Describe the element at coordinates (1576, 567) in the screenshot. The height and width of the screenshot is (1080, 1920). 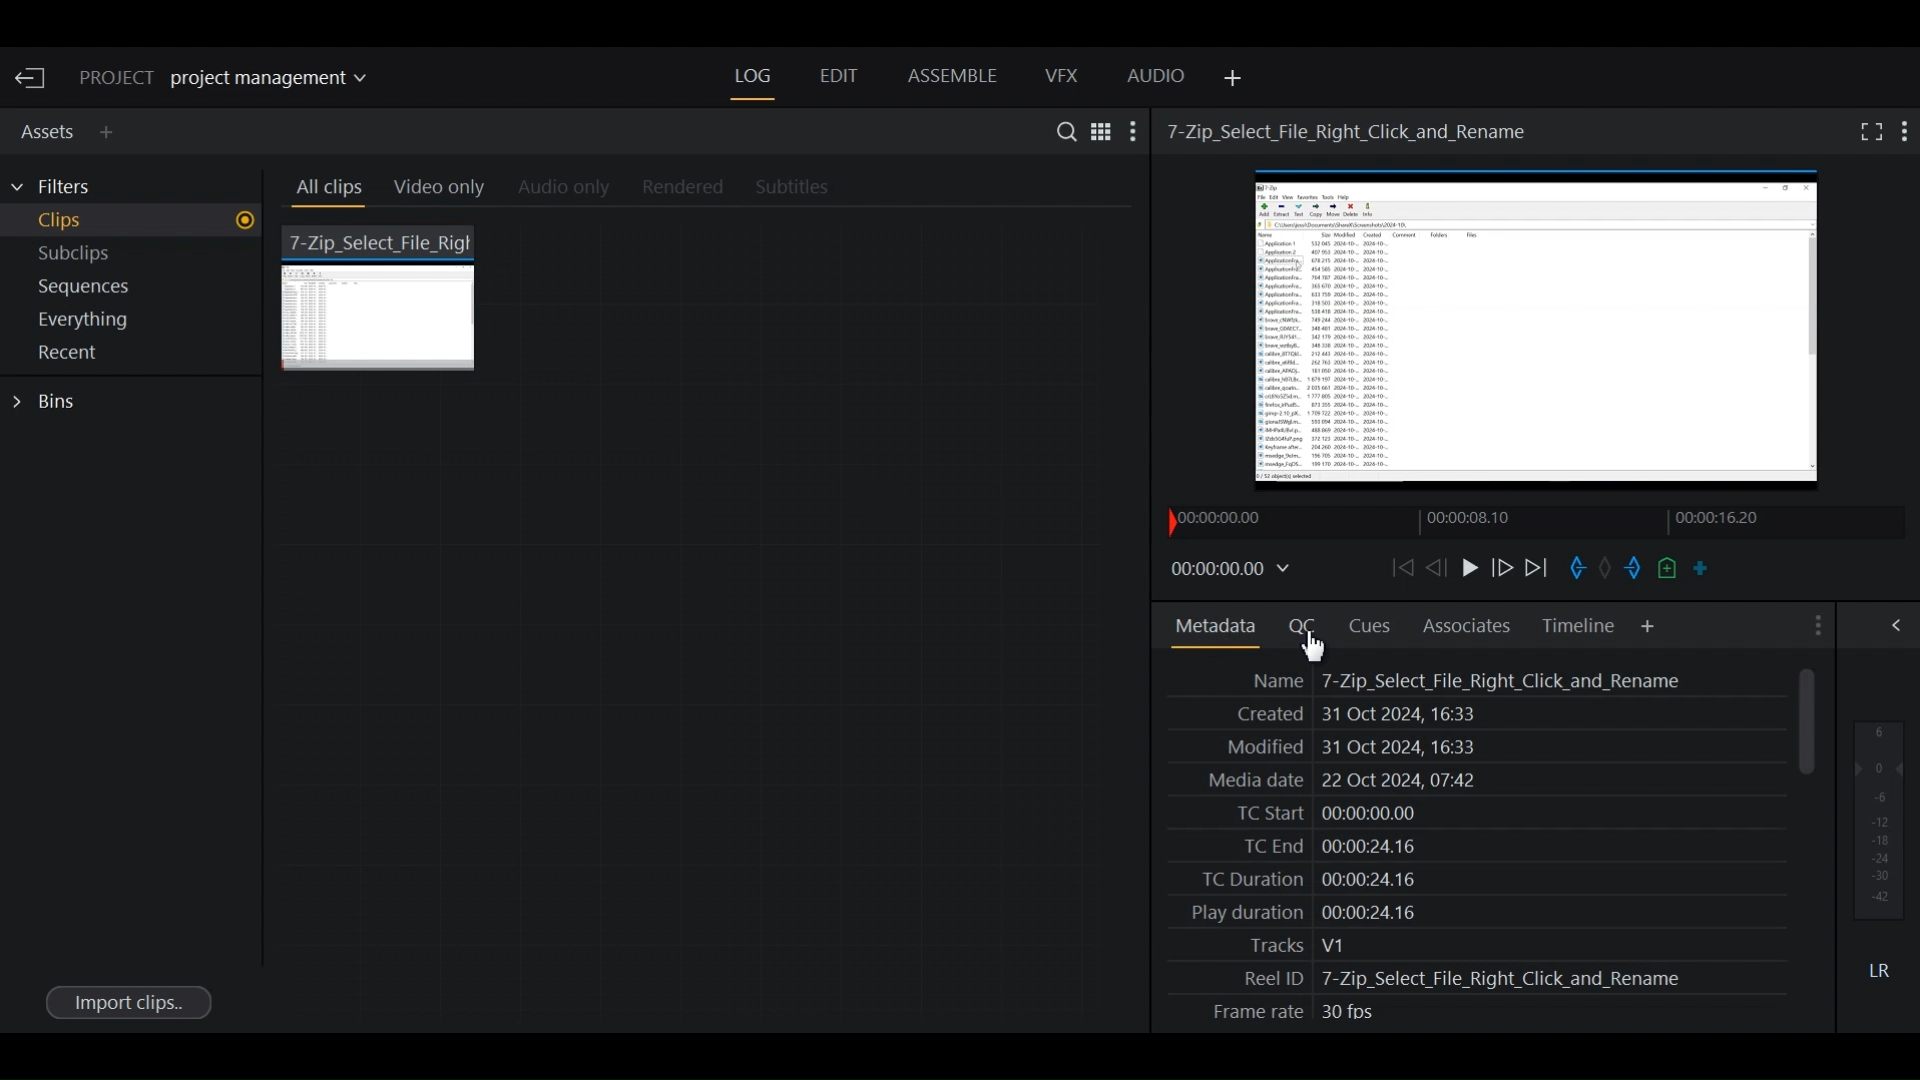
I see `Mark in` at that location.